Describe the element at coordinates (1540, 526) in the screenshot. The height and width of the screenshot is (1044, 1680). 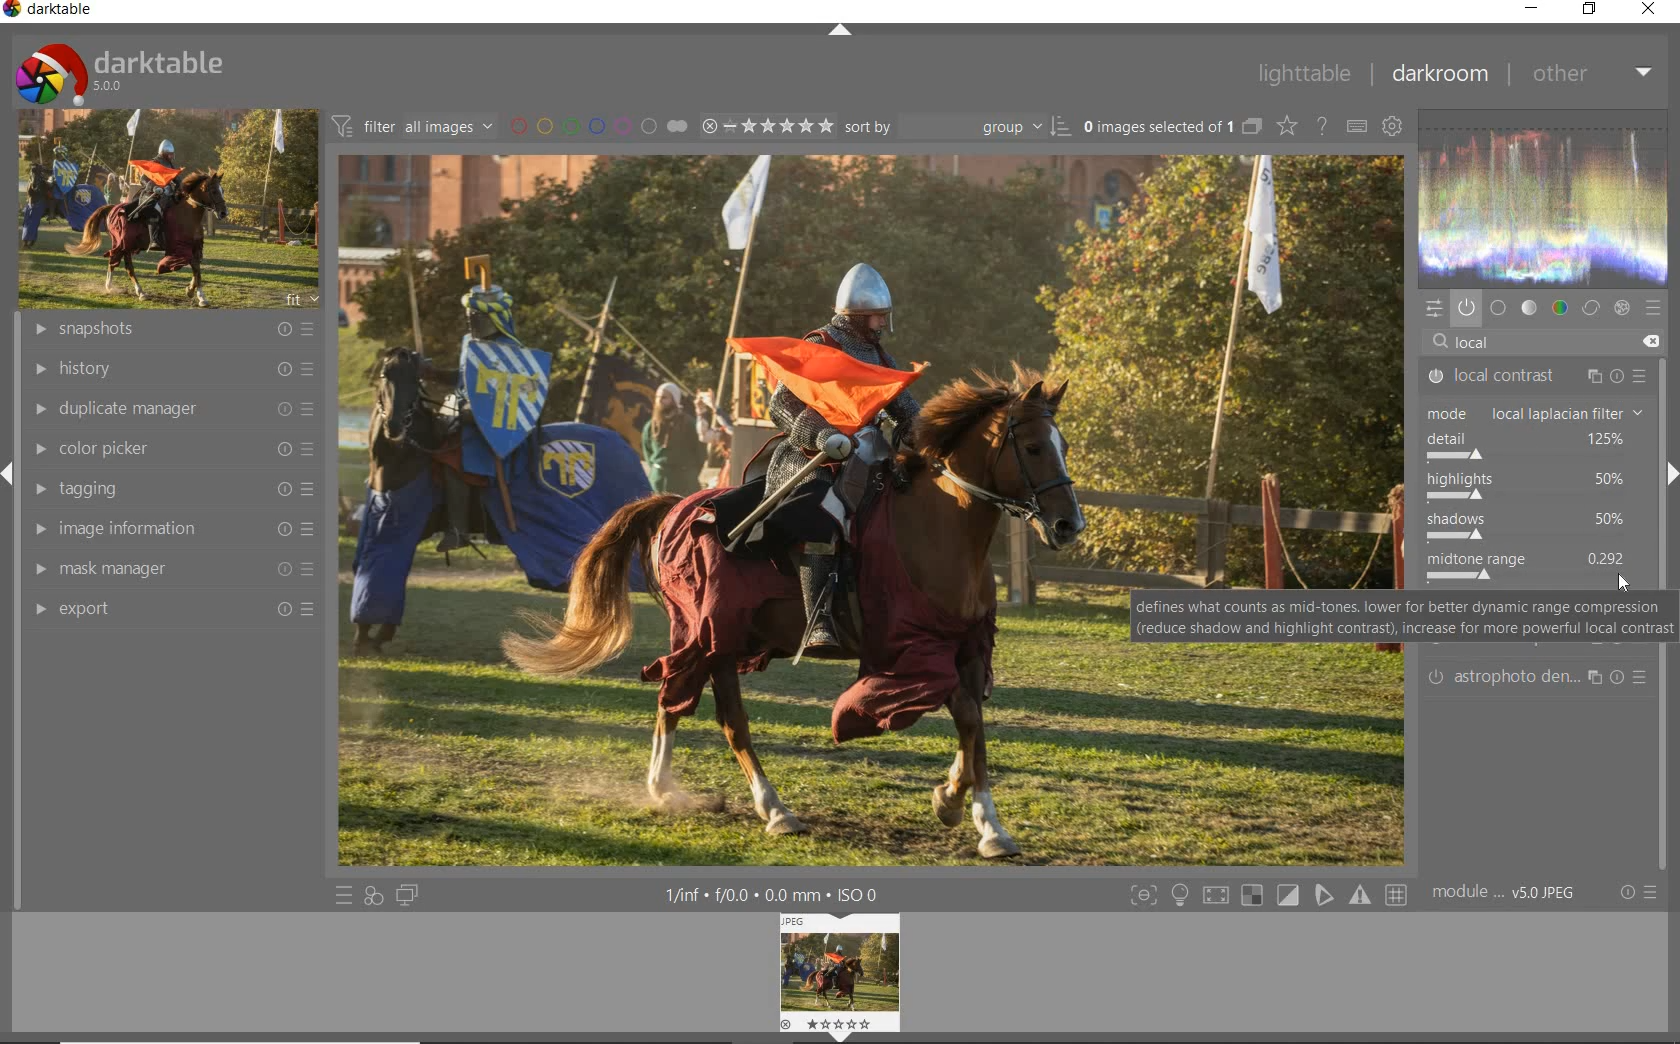
I see `SHADOWS` at that location.